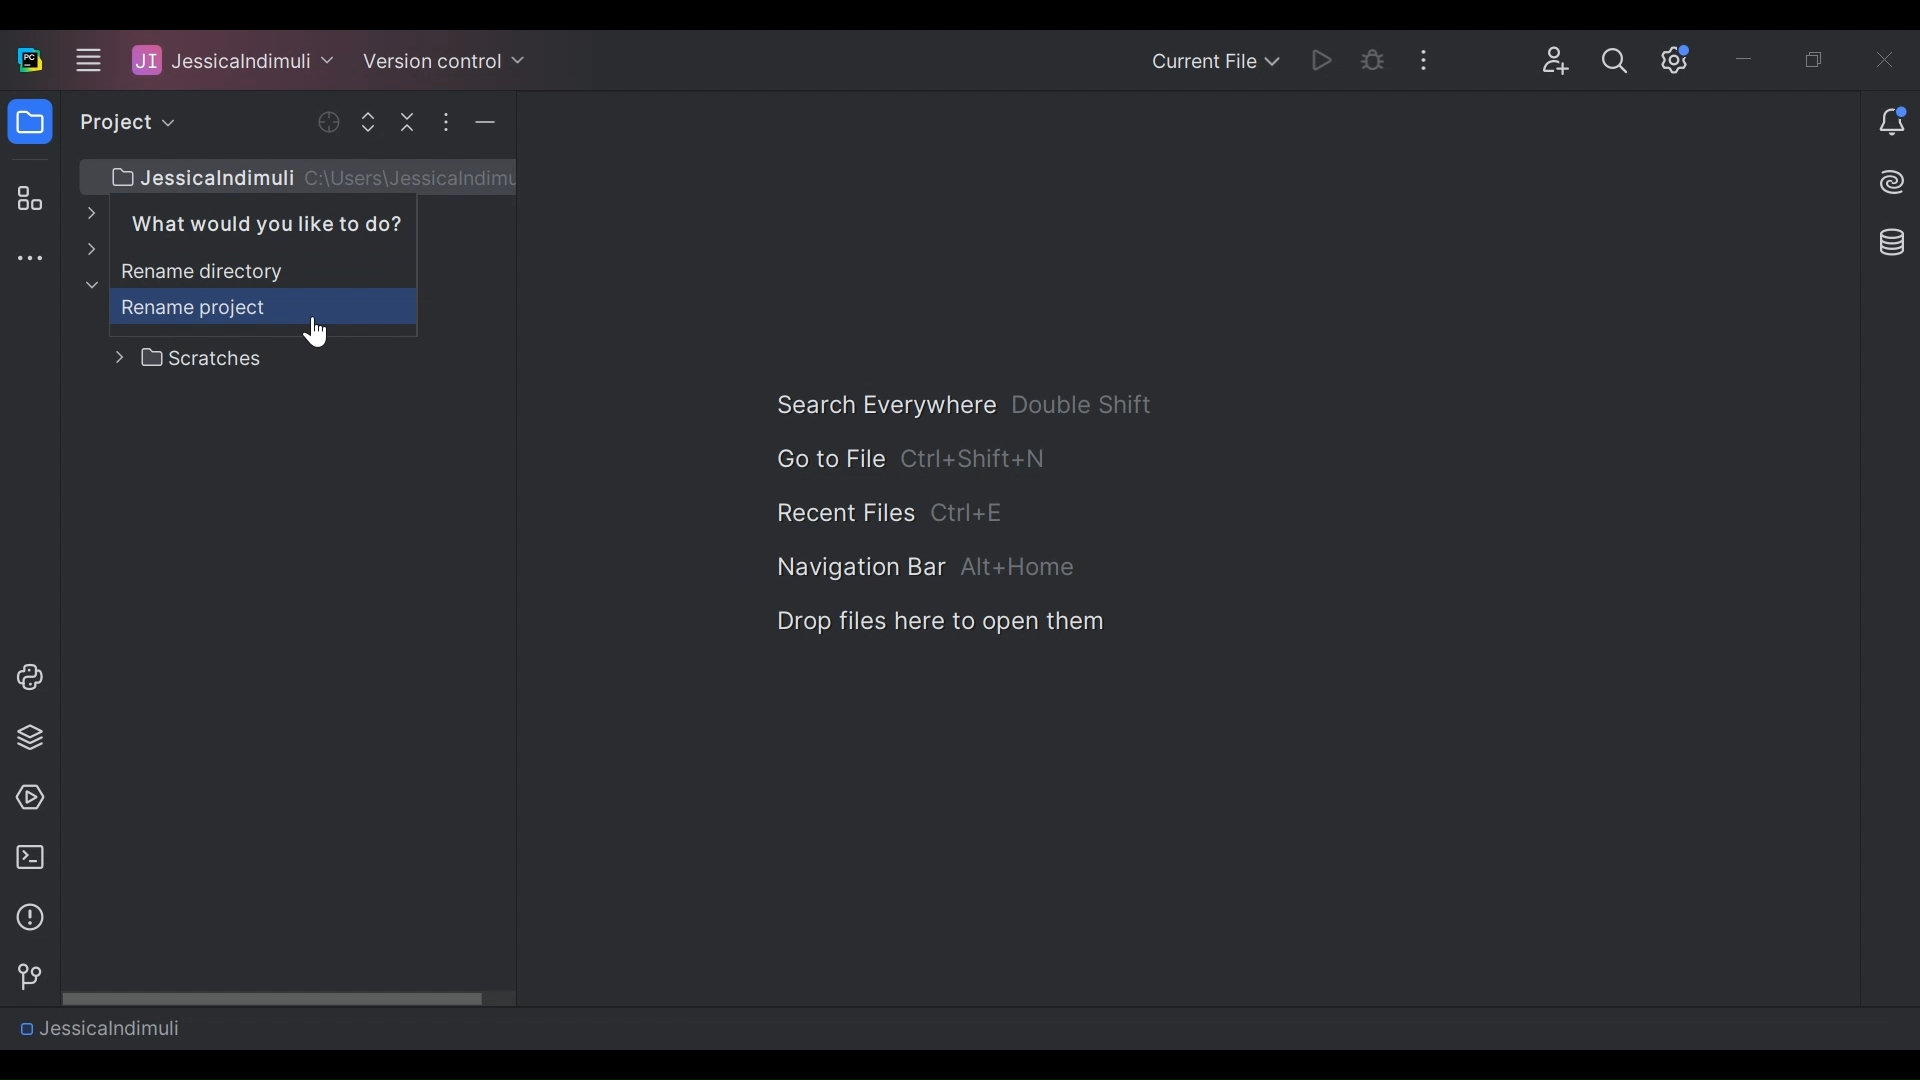  What do you see at coordinates (1374, 60) in the screenshot?
I see `Debug` at bounding box center [1374, 60].